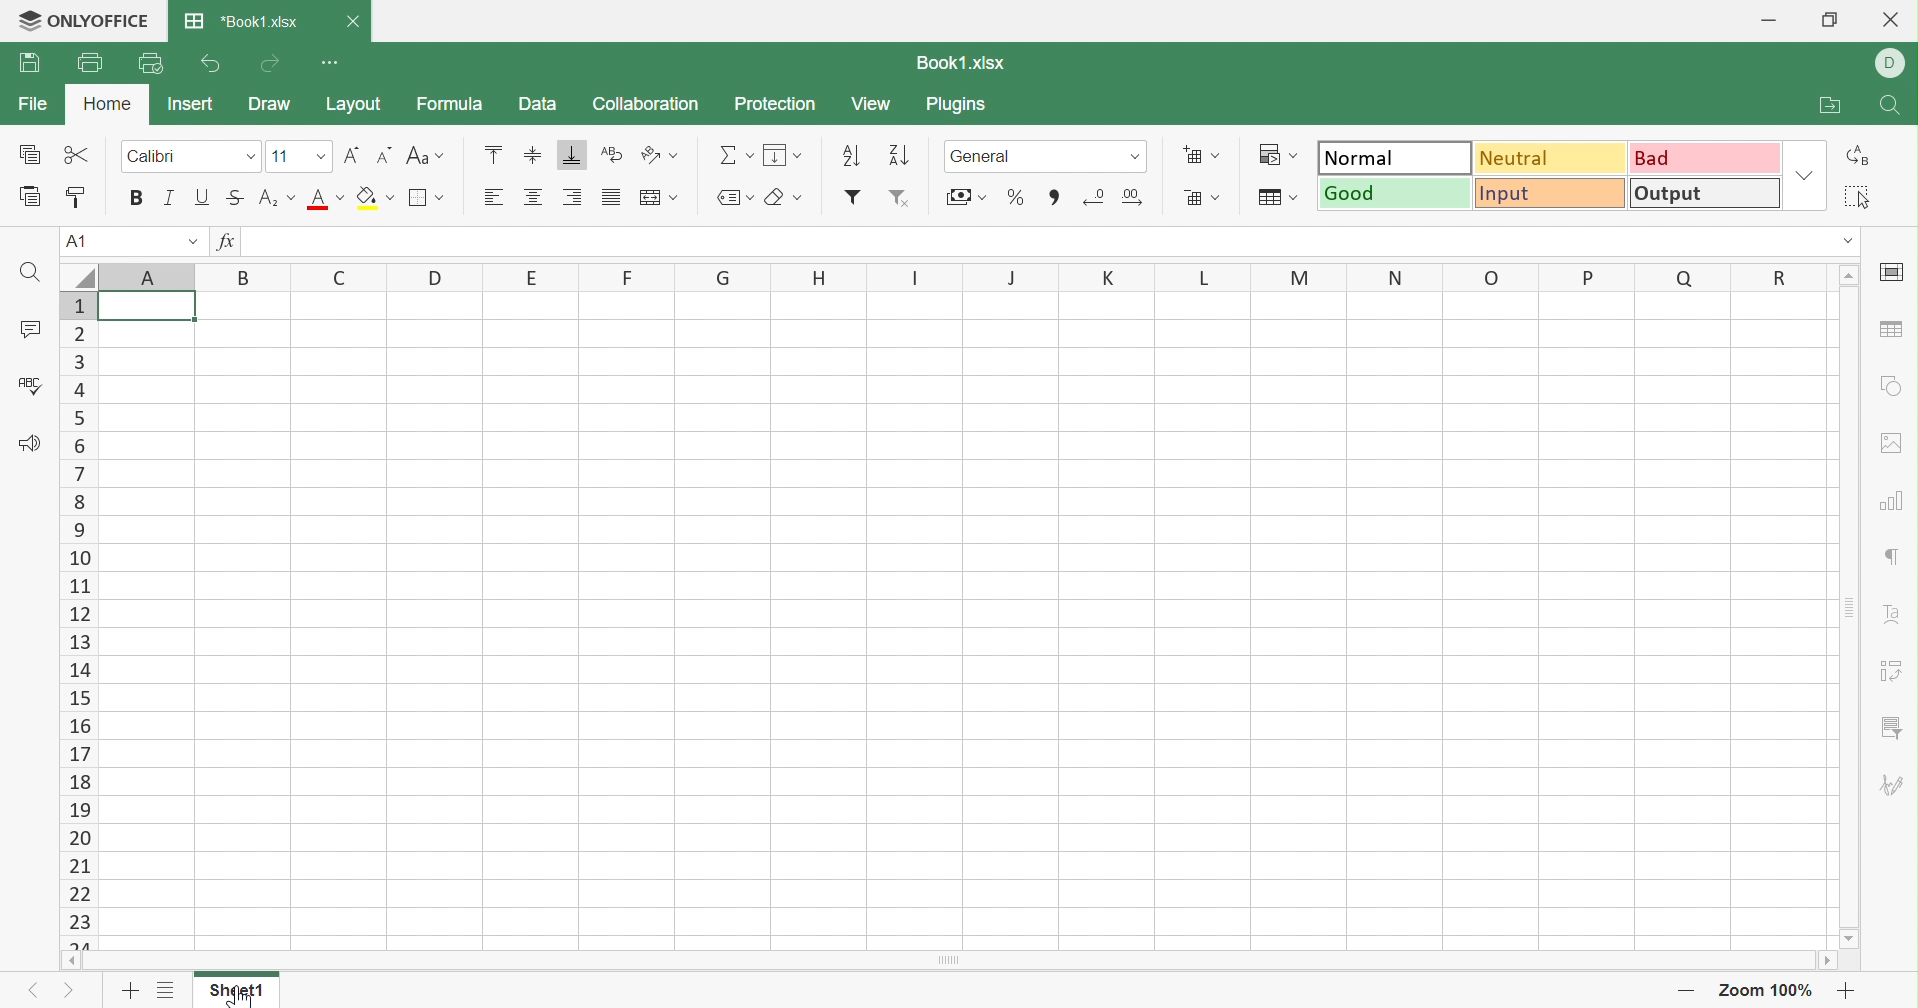 The height and width of the screenshot is (1008, 1918). I want to click on Borders, so click(433, 199).